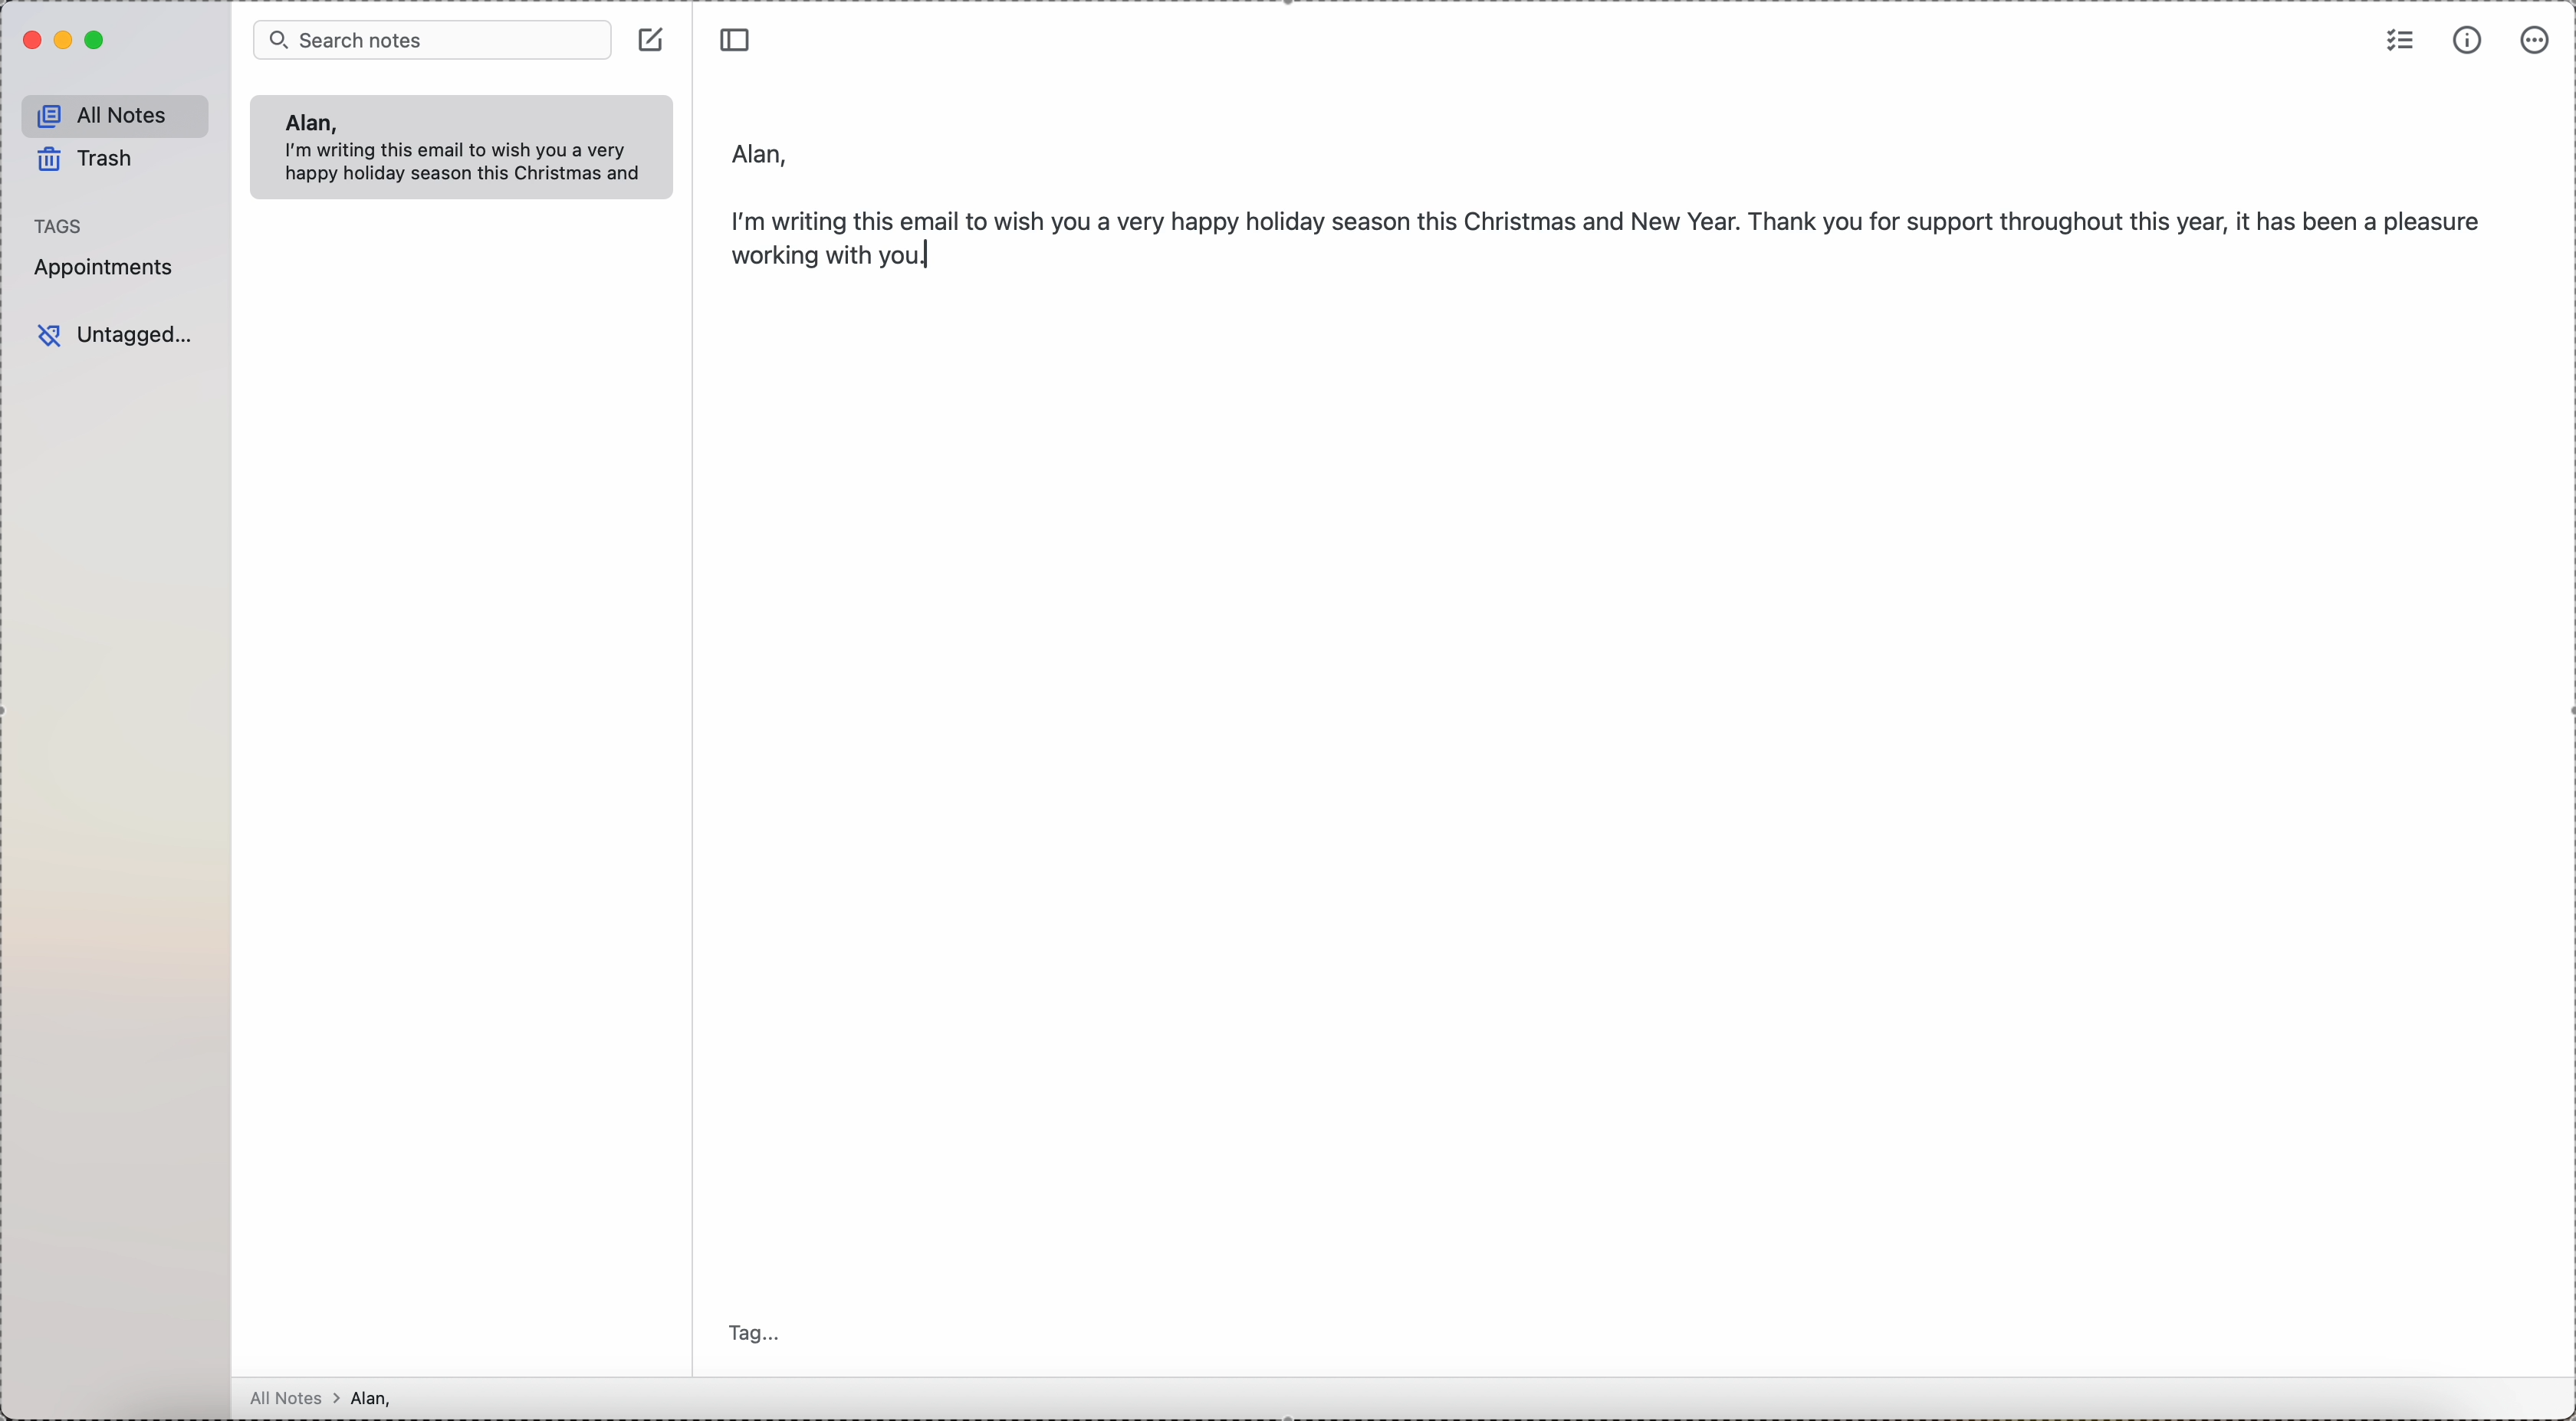  I want to click on toggle sidebar, so click(738, 36).